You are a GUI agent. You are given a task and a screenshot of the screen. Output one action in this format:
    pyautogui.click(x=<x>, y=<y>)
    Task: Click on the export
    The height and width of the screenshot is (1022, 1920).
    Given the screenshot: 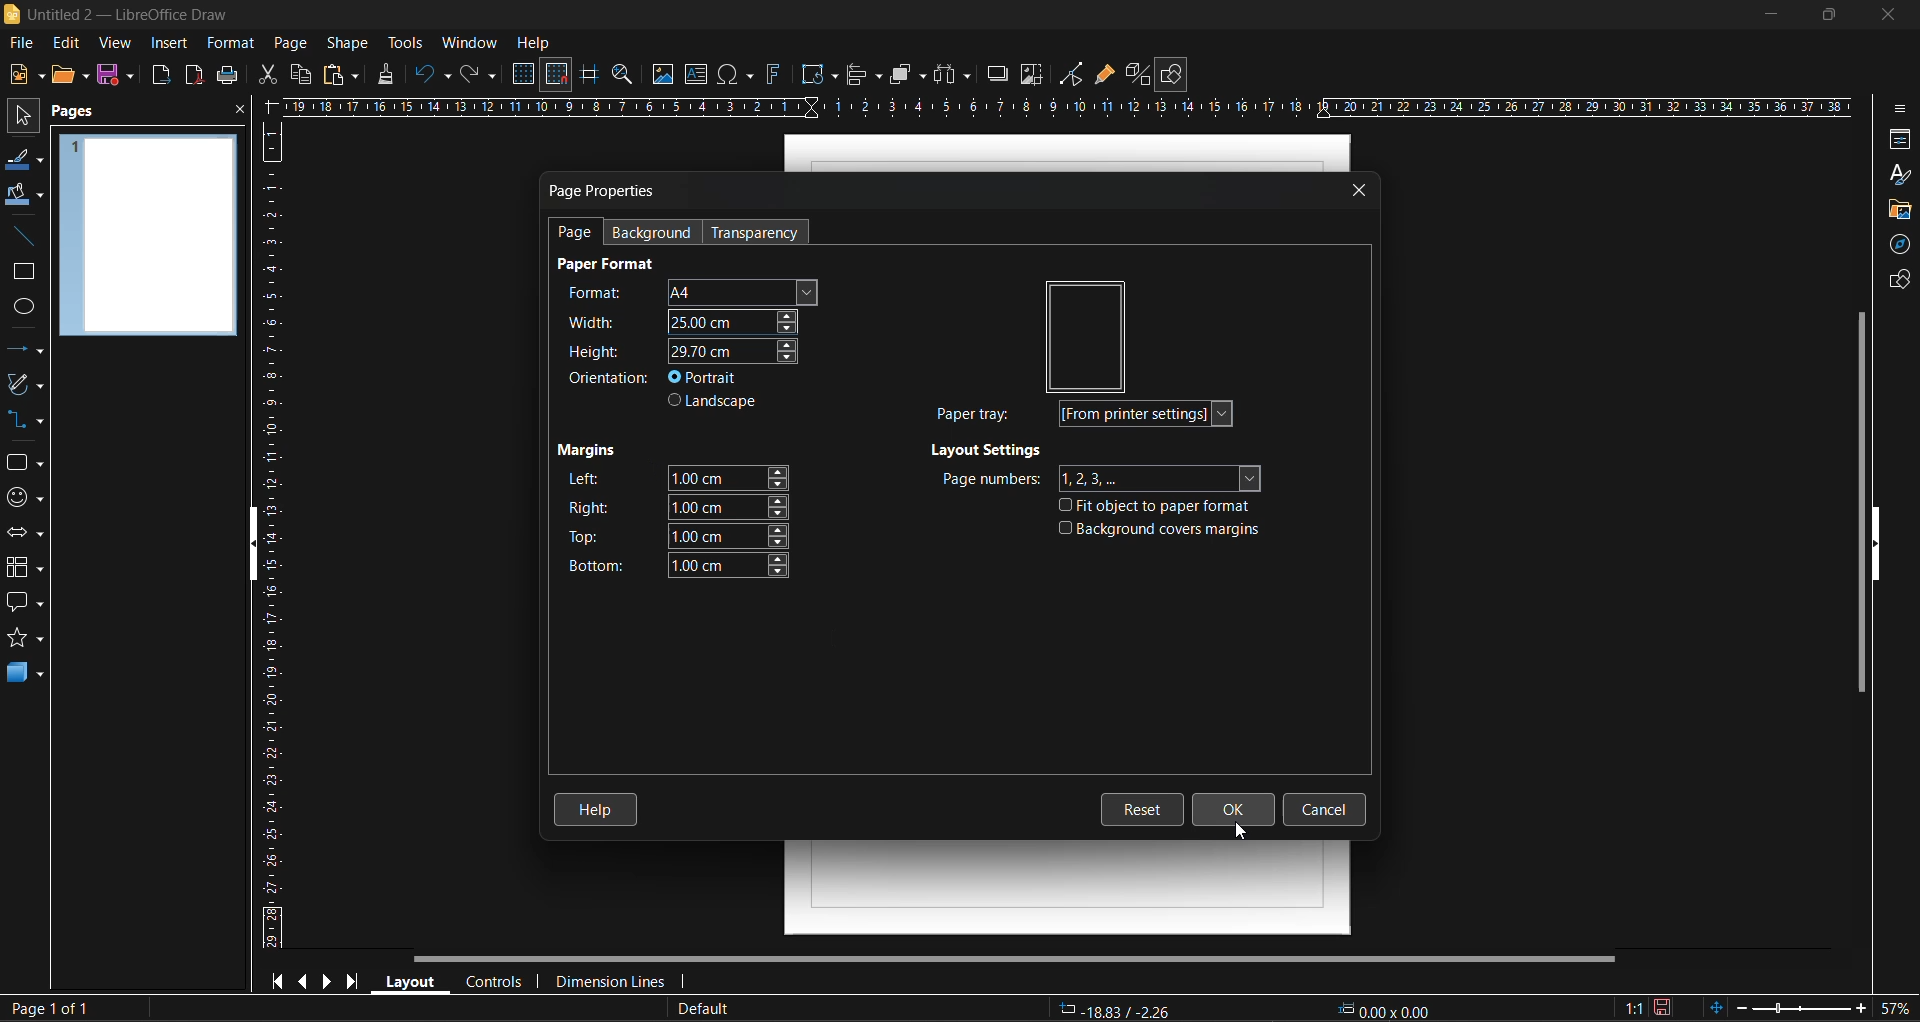 What is the action you would take?
    pyautogui.click(x=163, y=75)
    